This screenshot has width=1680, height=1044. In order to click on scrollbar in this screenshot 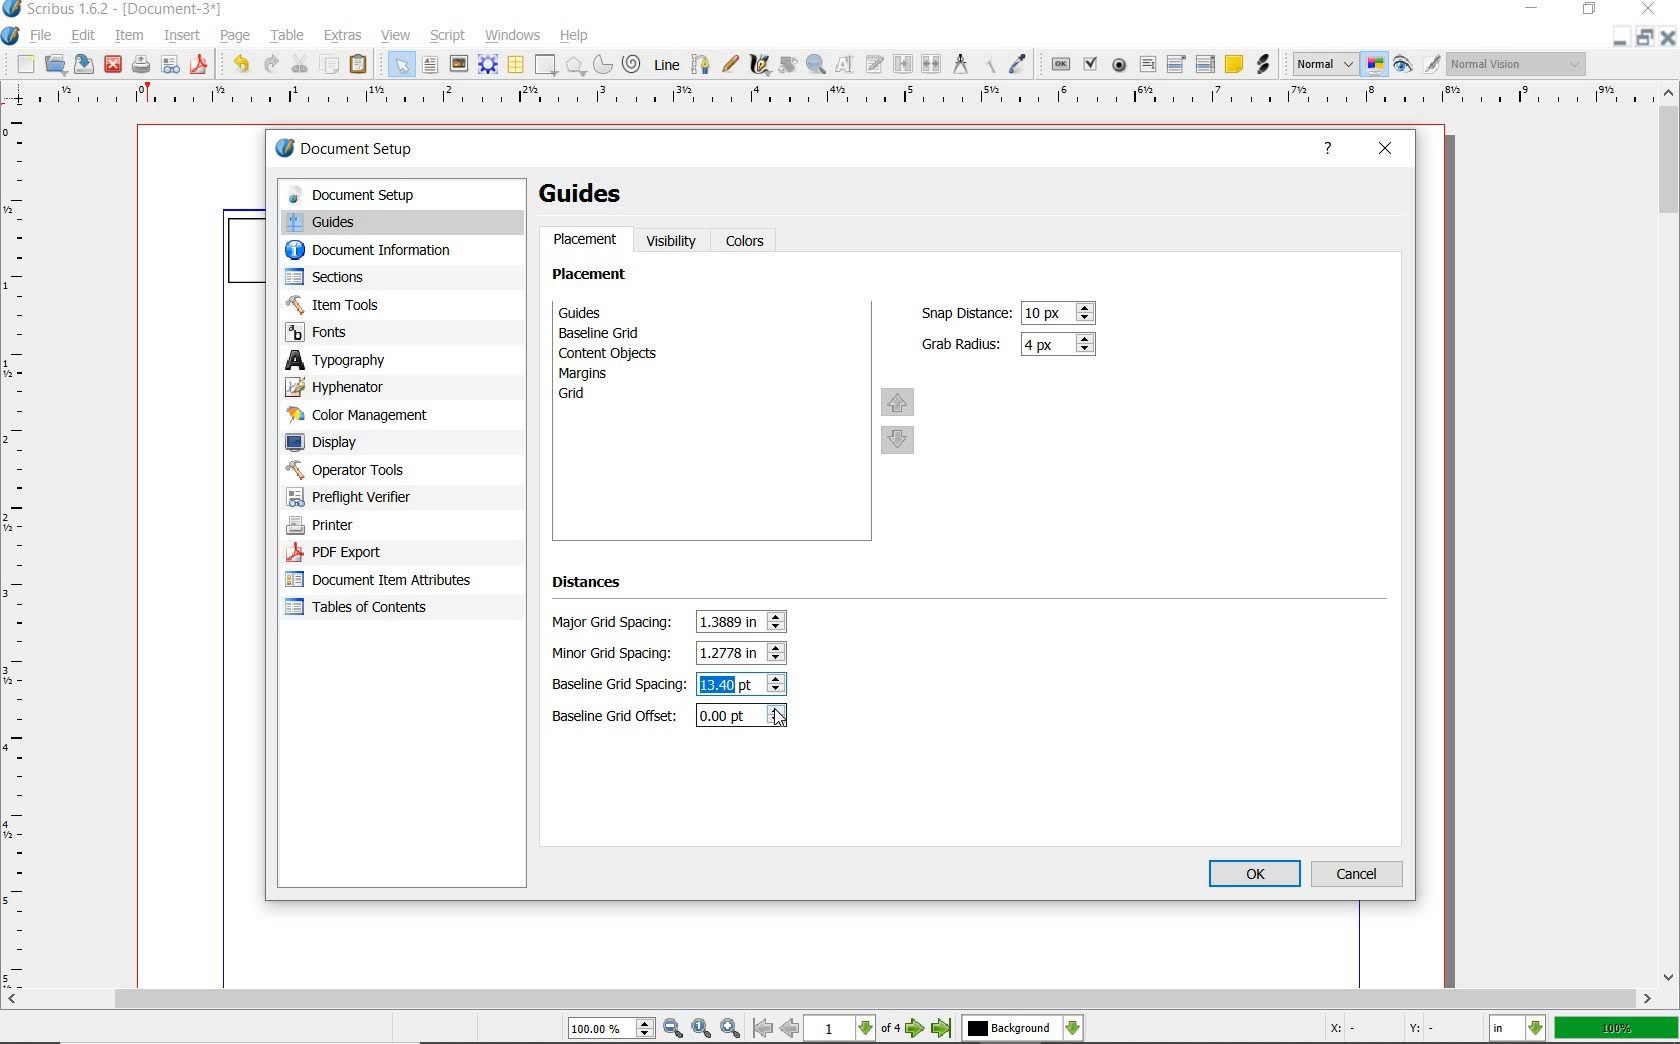, I will do `click(828, 1001)`.